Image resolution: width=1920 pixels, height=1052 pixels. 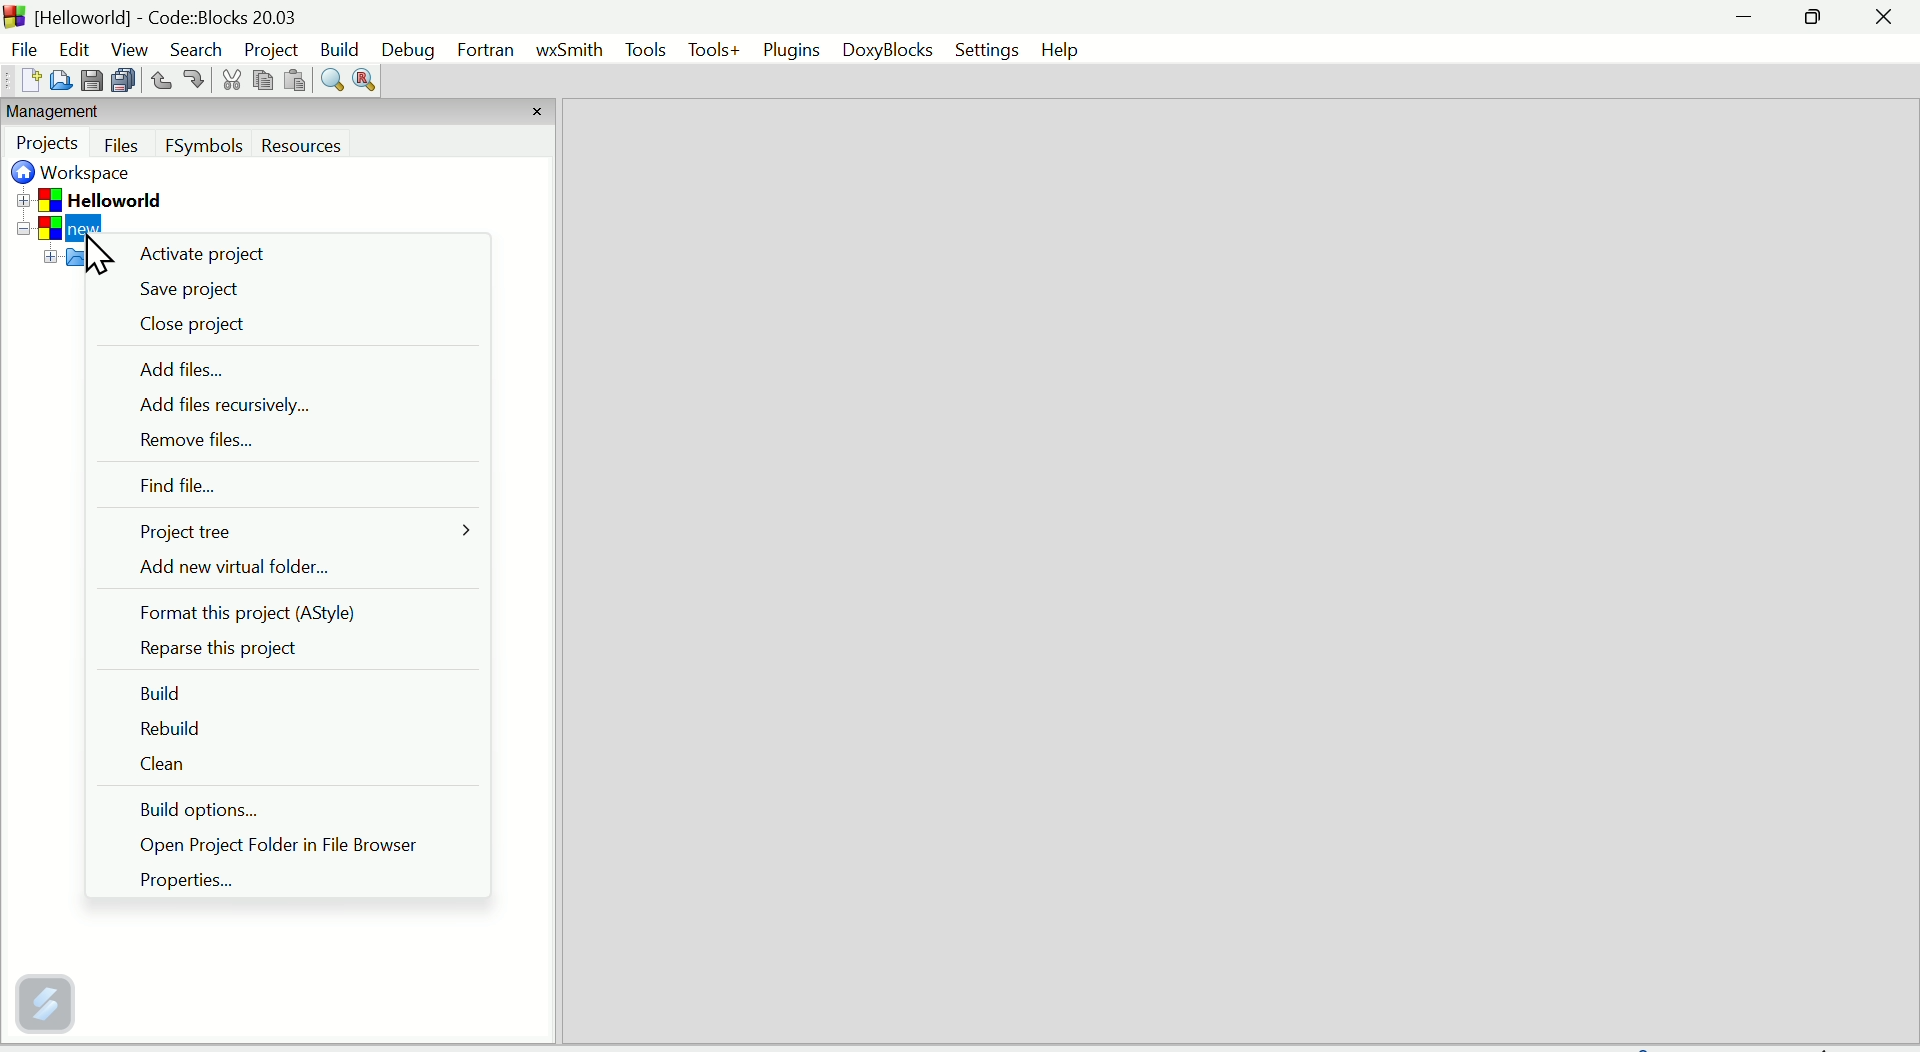 I want to click on , so click(x=193, y=79).